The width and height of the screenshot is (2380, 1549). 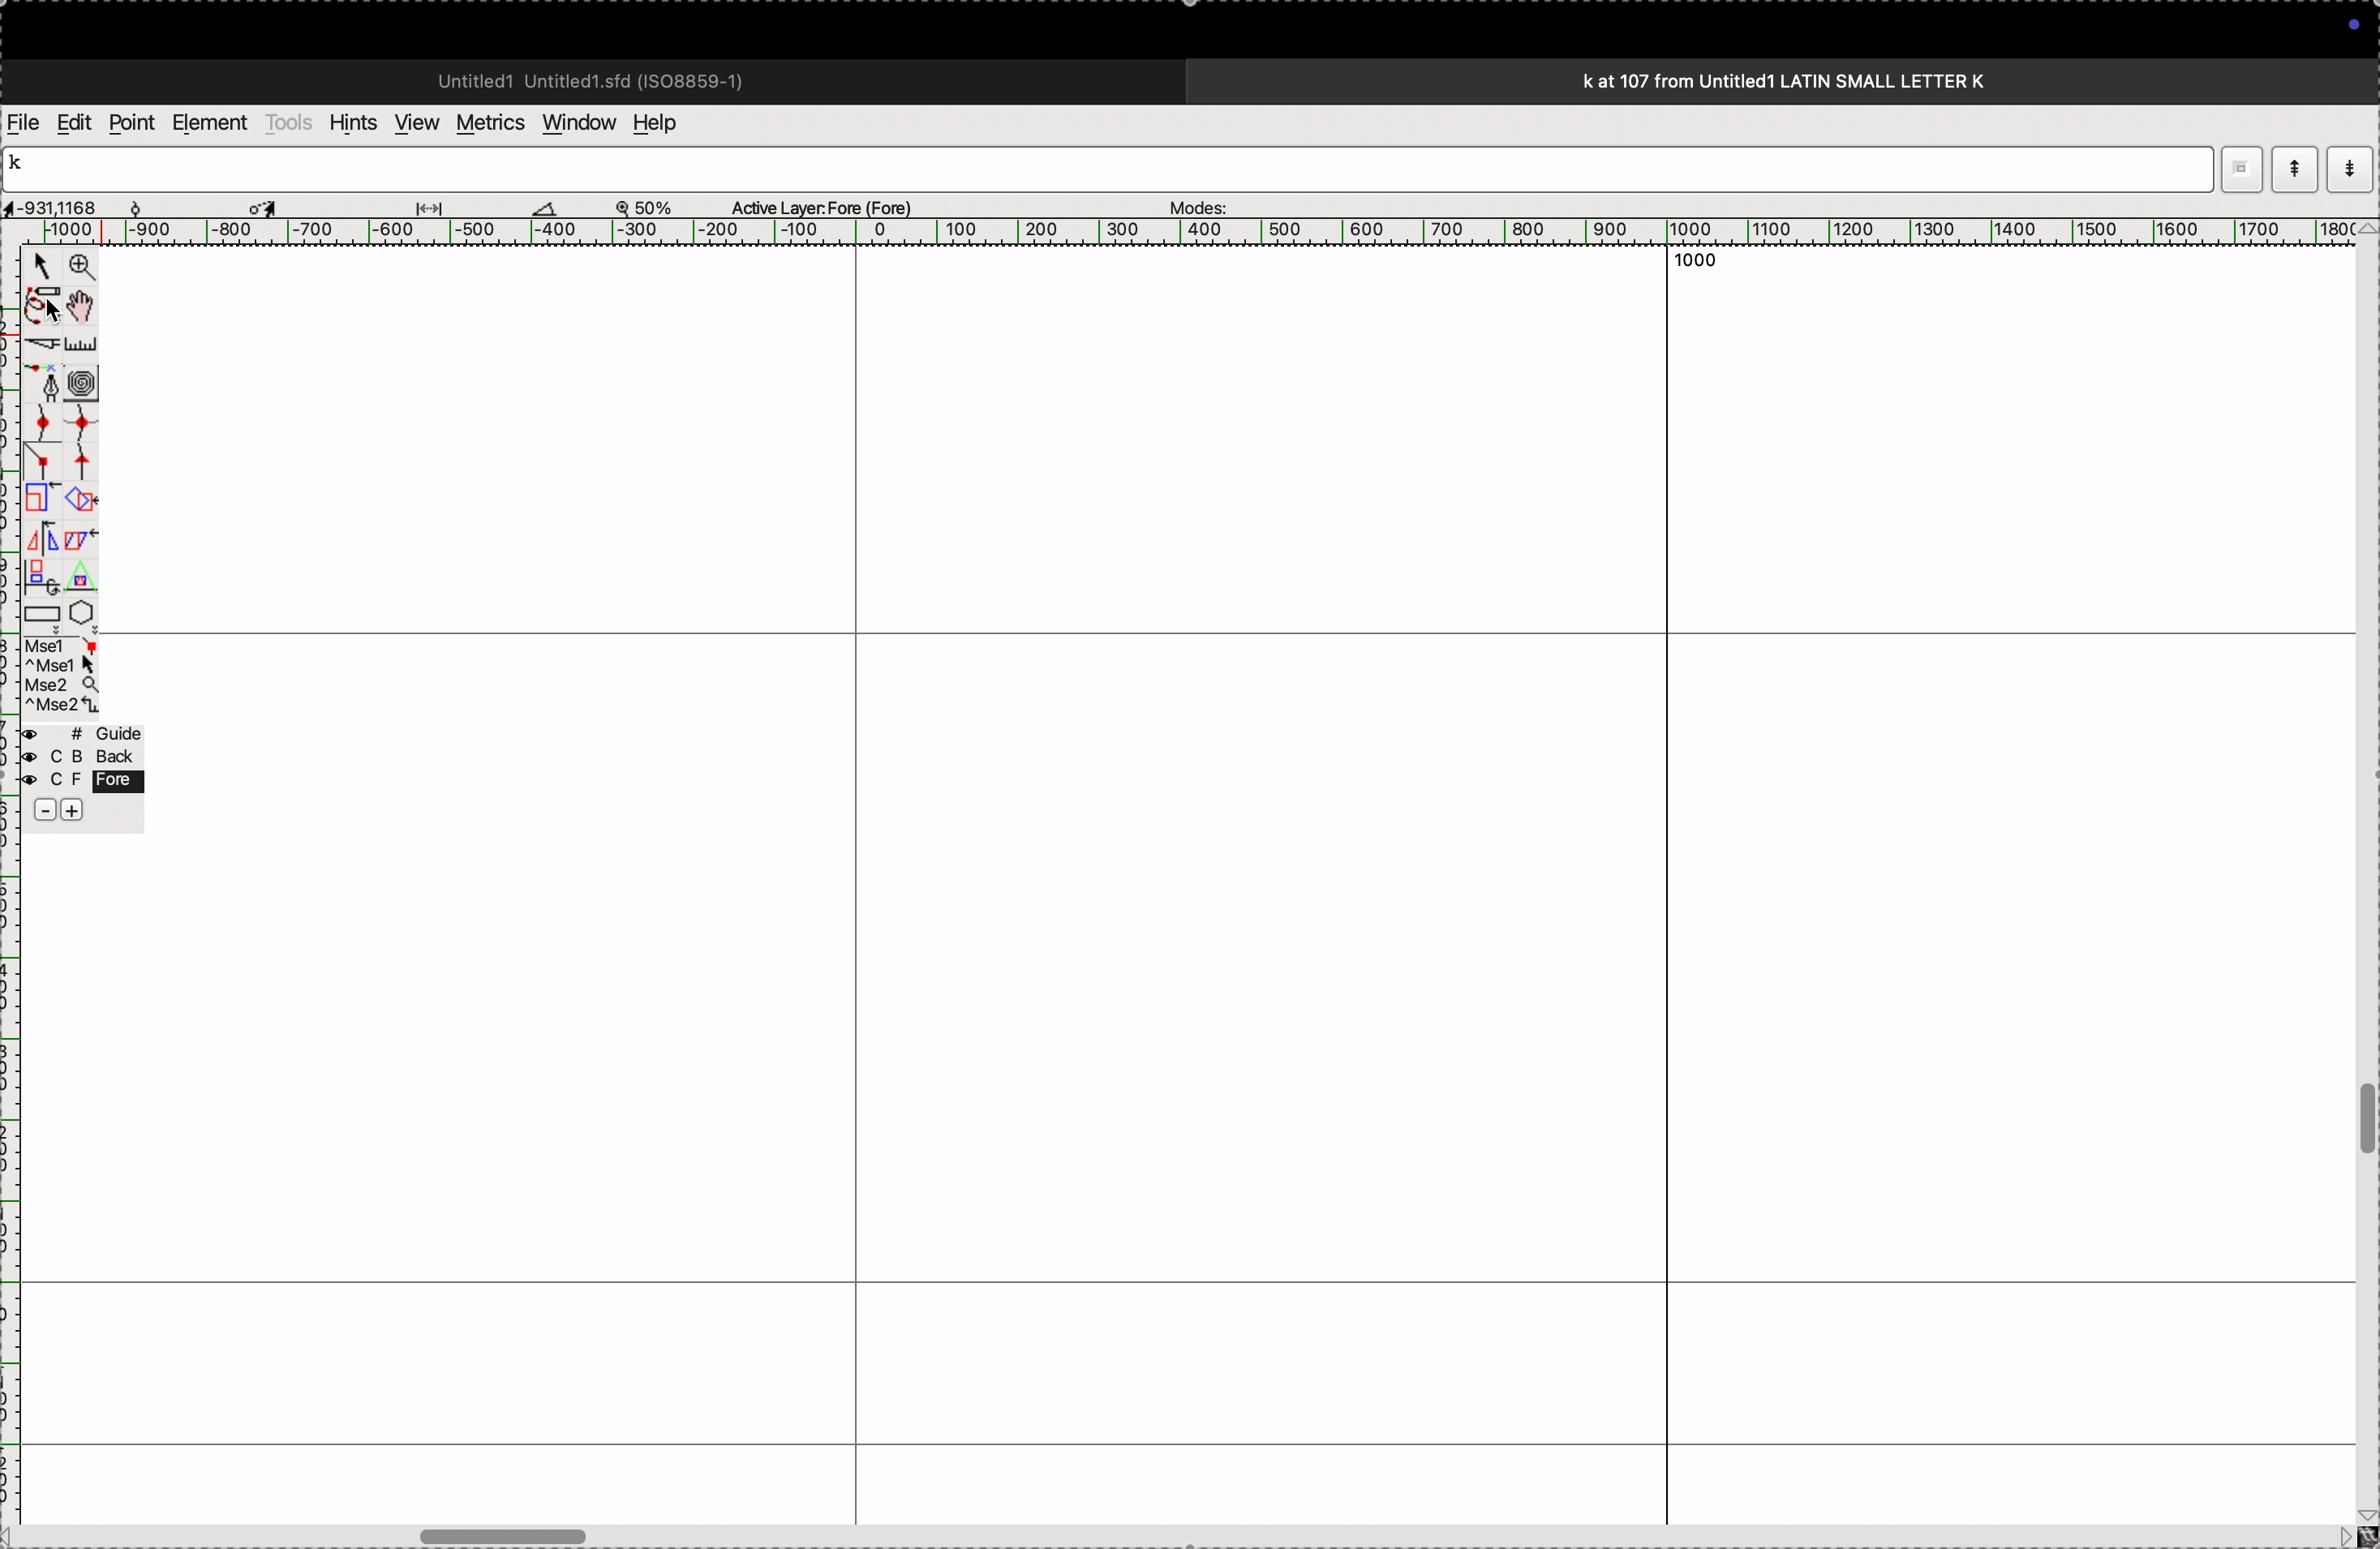 What do you see at coordinates (24, 123) in the screenshot?
I see `file` at bounding box center [24, 123].